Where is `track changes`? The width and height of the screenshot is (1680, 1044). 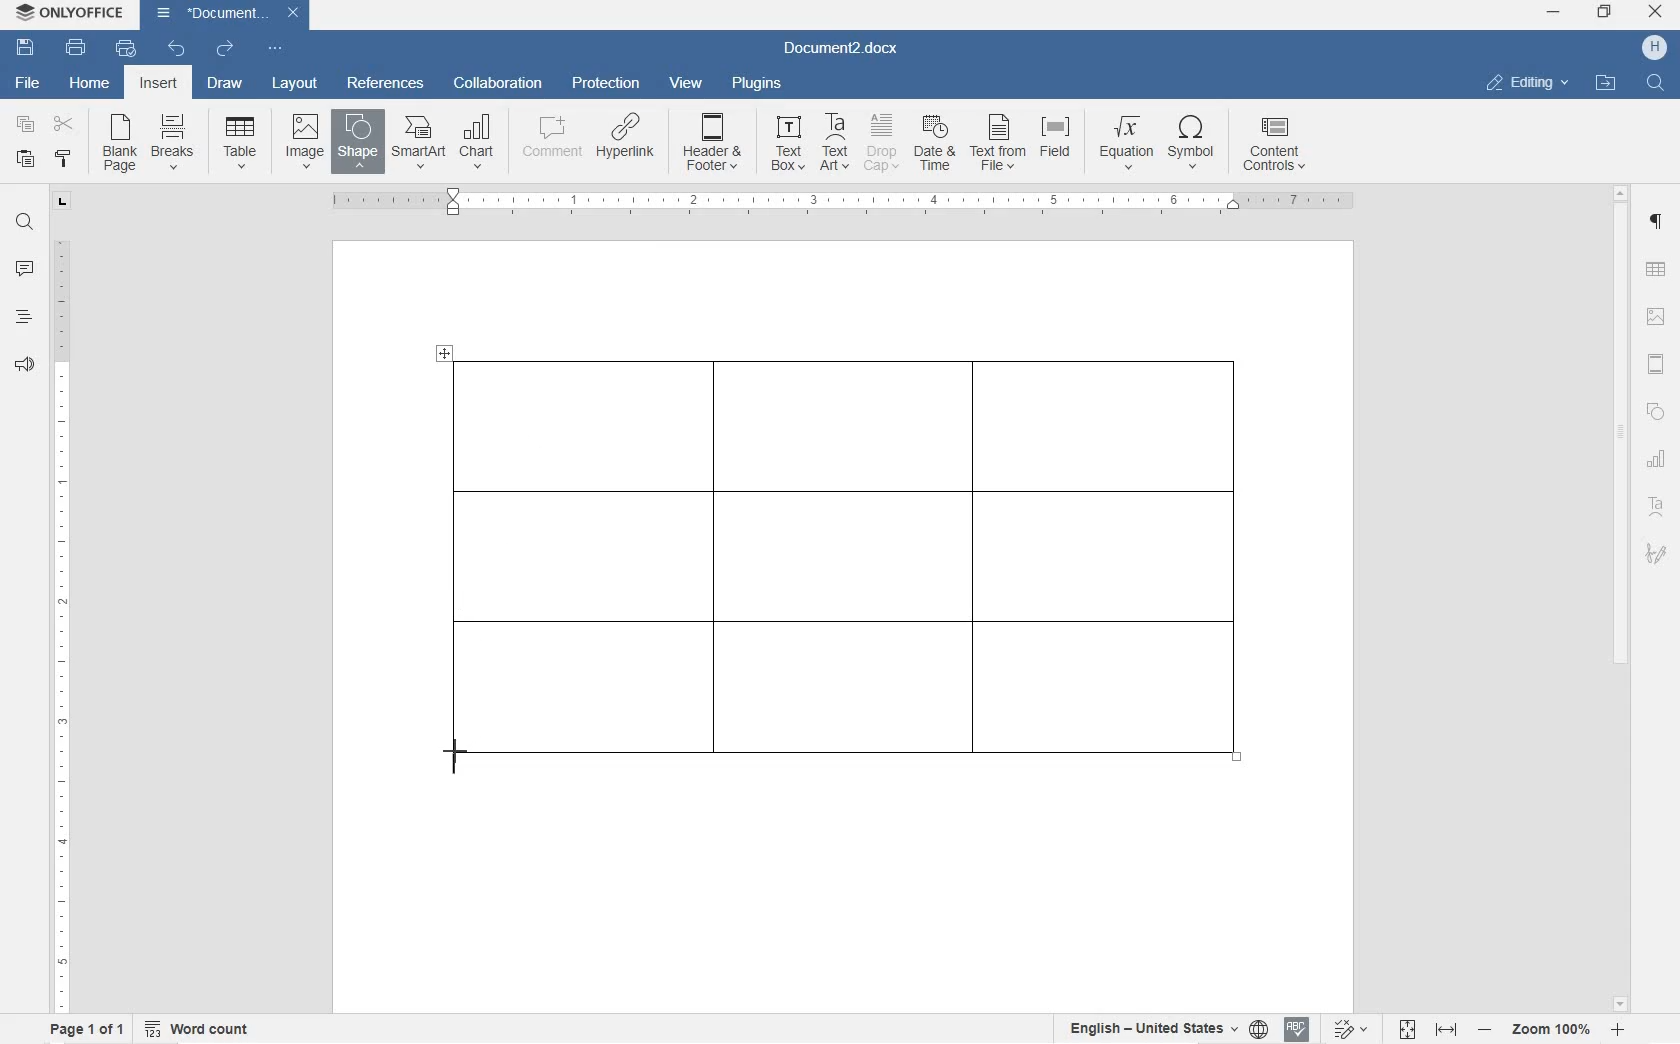
track changes is located at coordinates (1355, 1029).